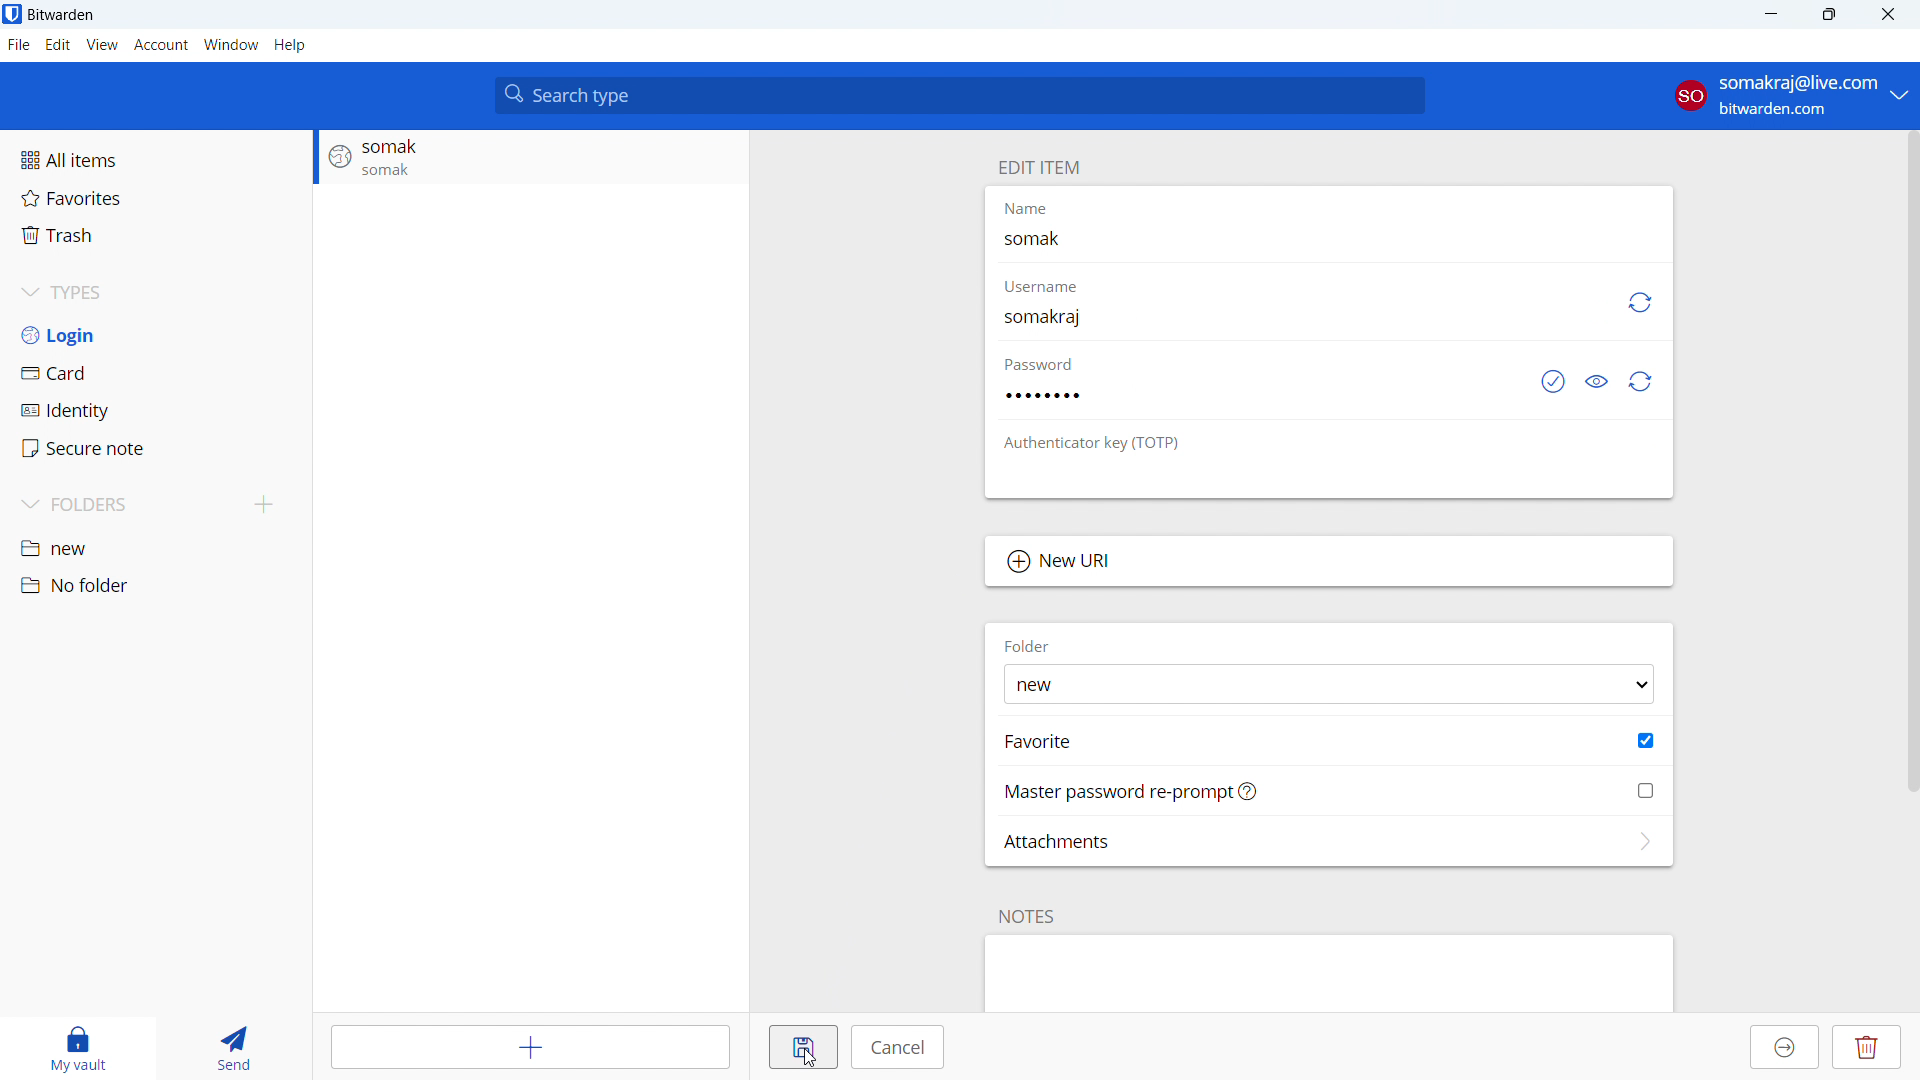 The width and height of the screenshot is (1920, 1080). I want to click on card, so click(156, 372).